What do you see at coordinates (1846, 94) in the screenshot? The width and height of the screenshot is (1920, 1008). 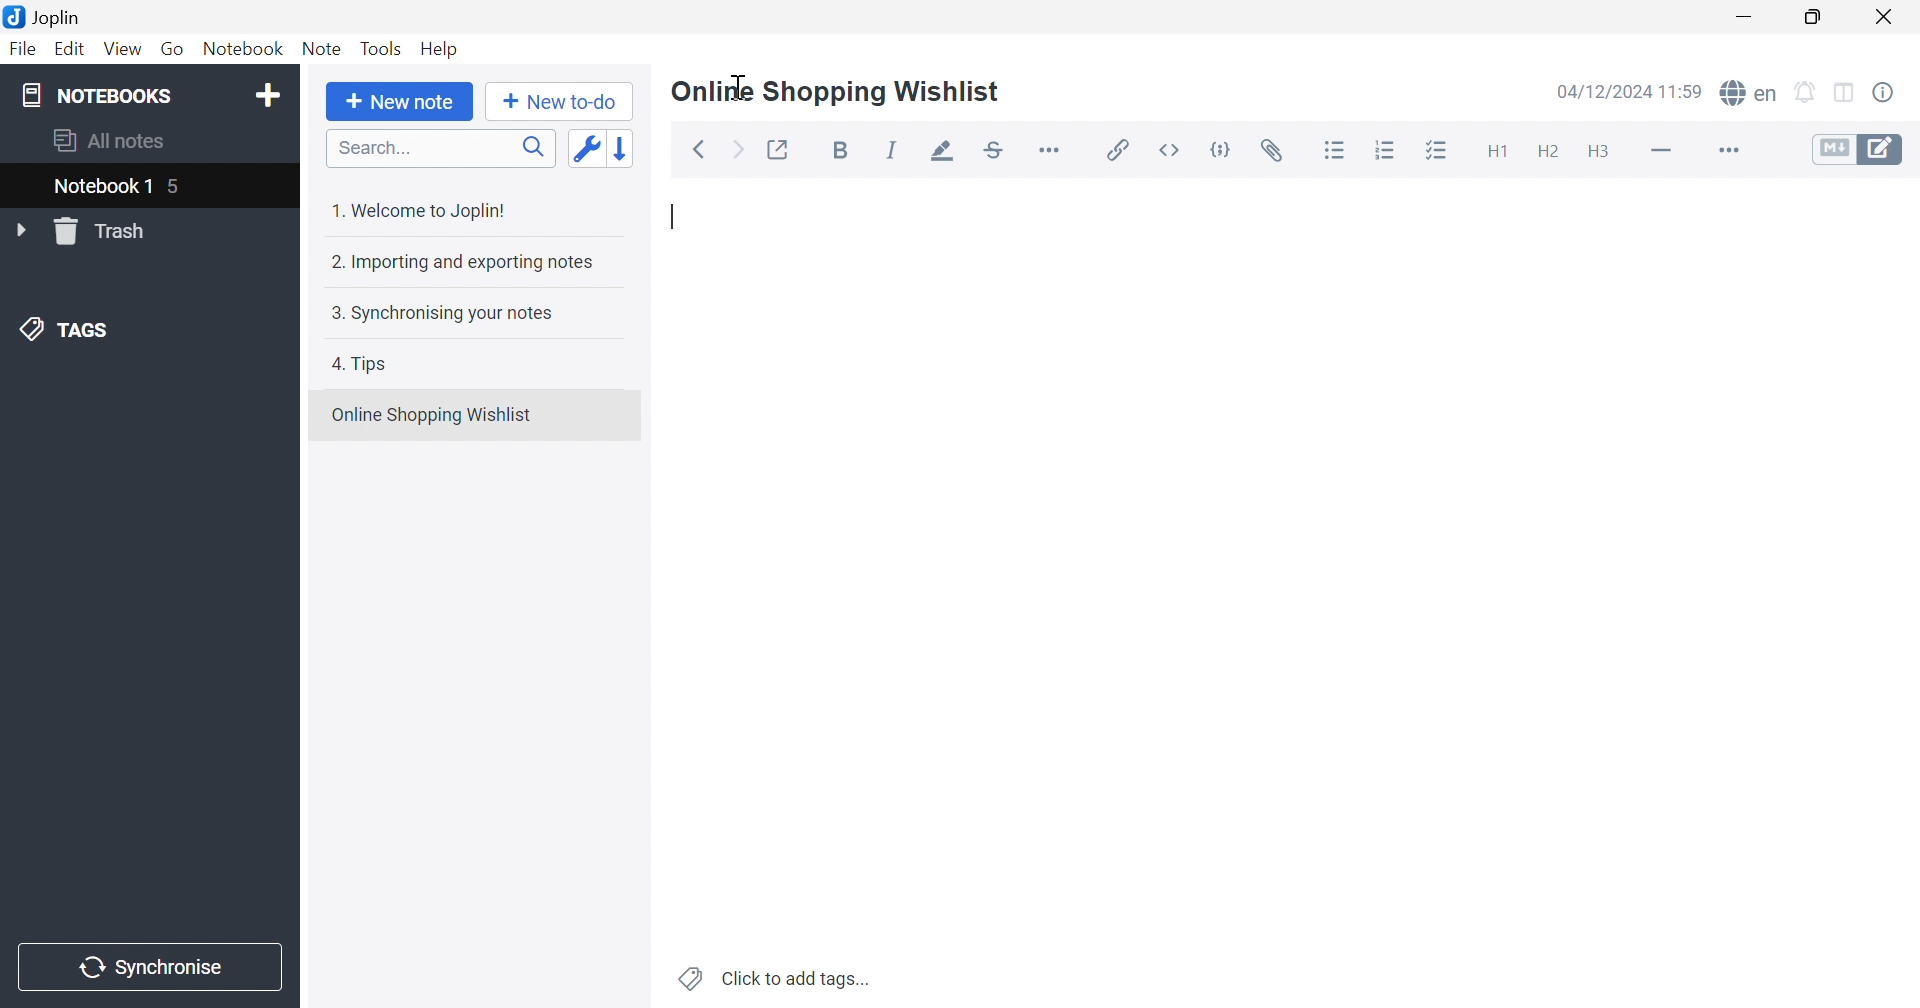 I see `Toggle editor layout` at bounding box center [1846, 94].